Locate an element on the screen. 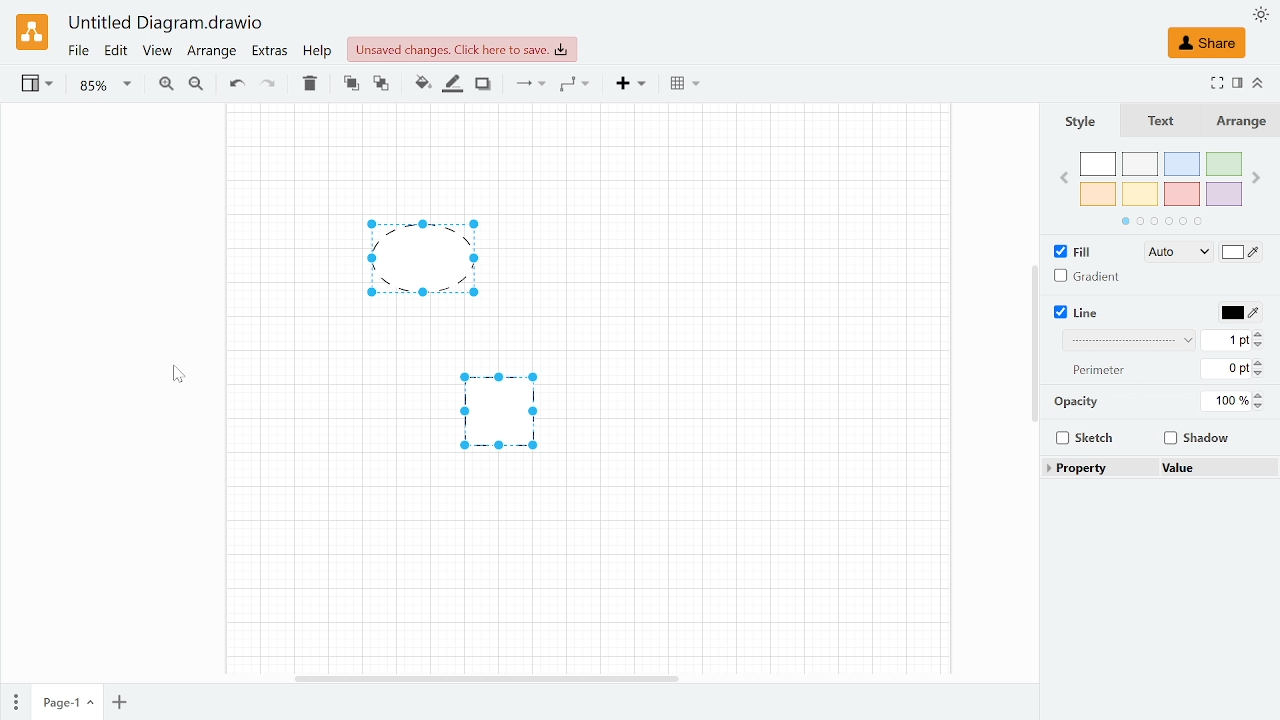  Sketch is located at coordinates (1084, 438).